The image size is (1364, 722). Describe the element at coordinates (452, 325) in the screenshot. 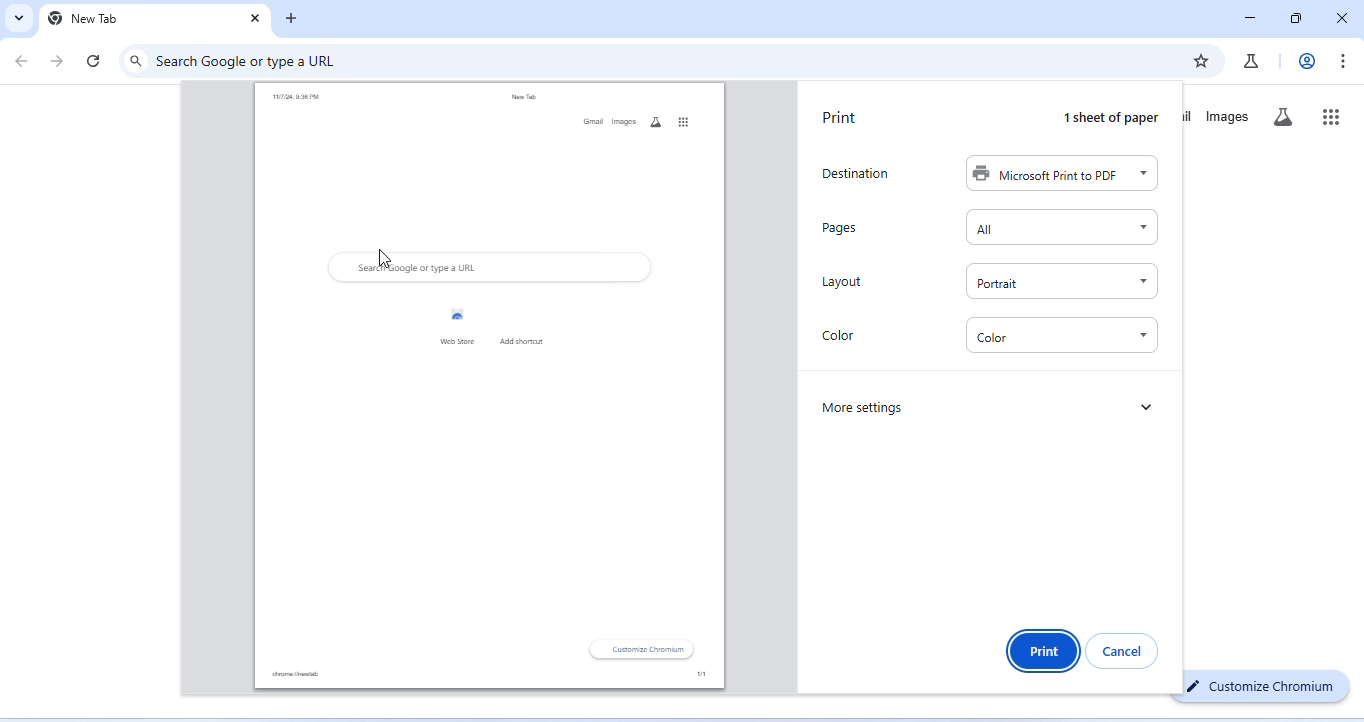

I see `web store` at that location.